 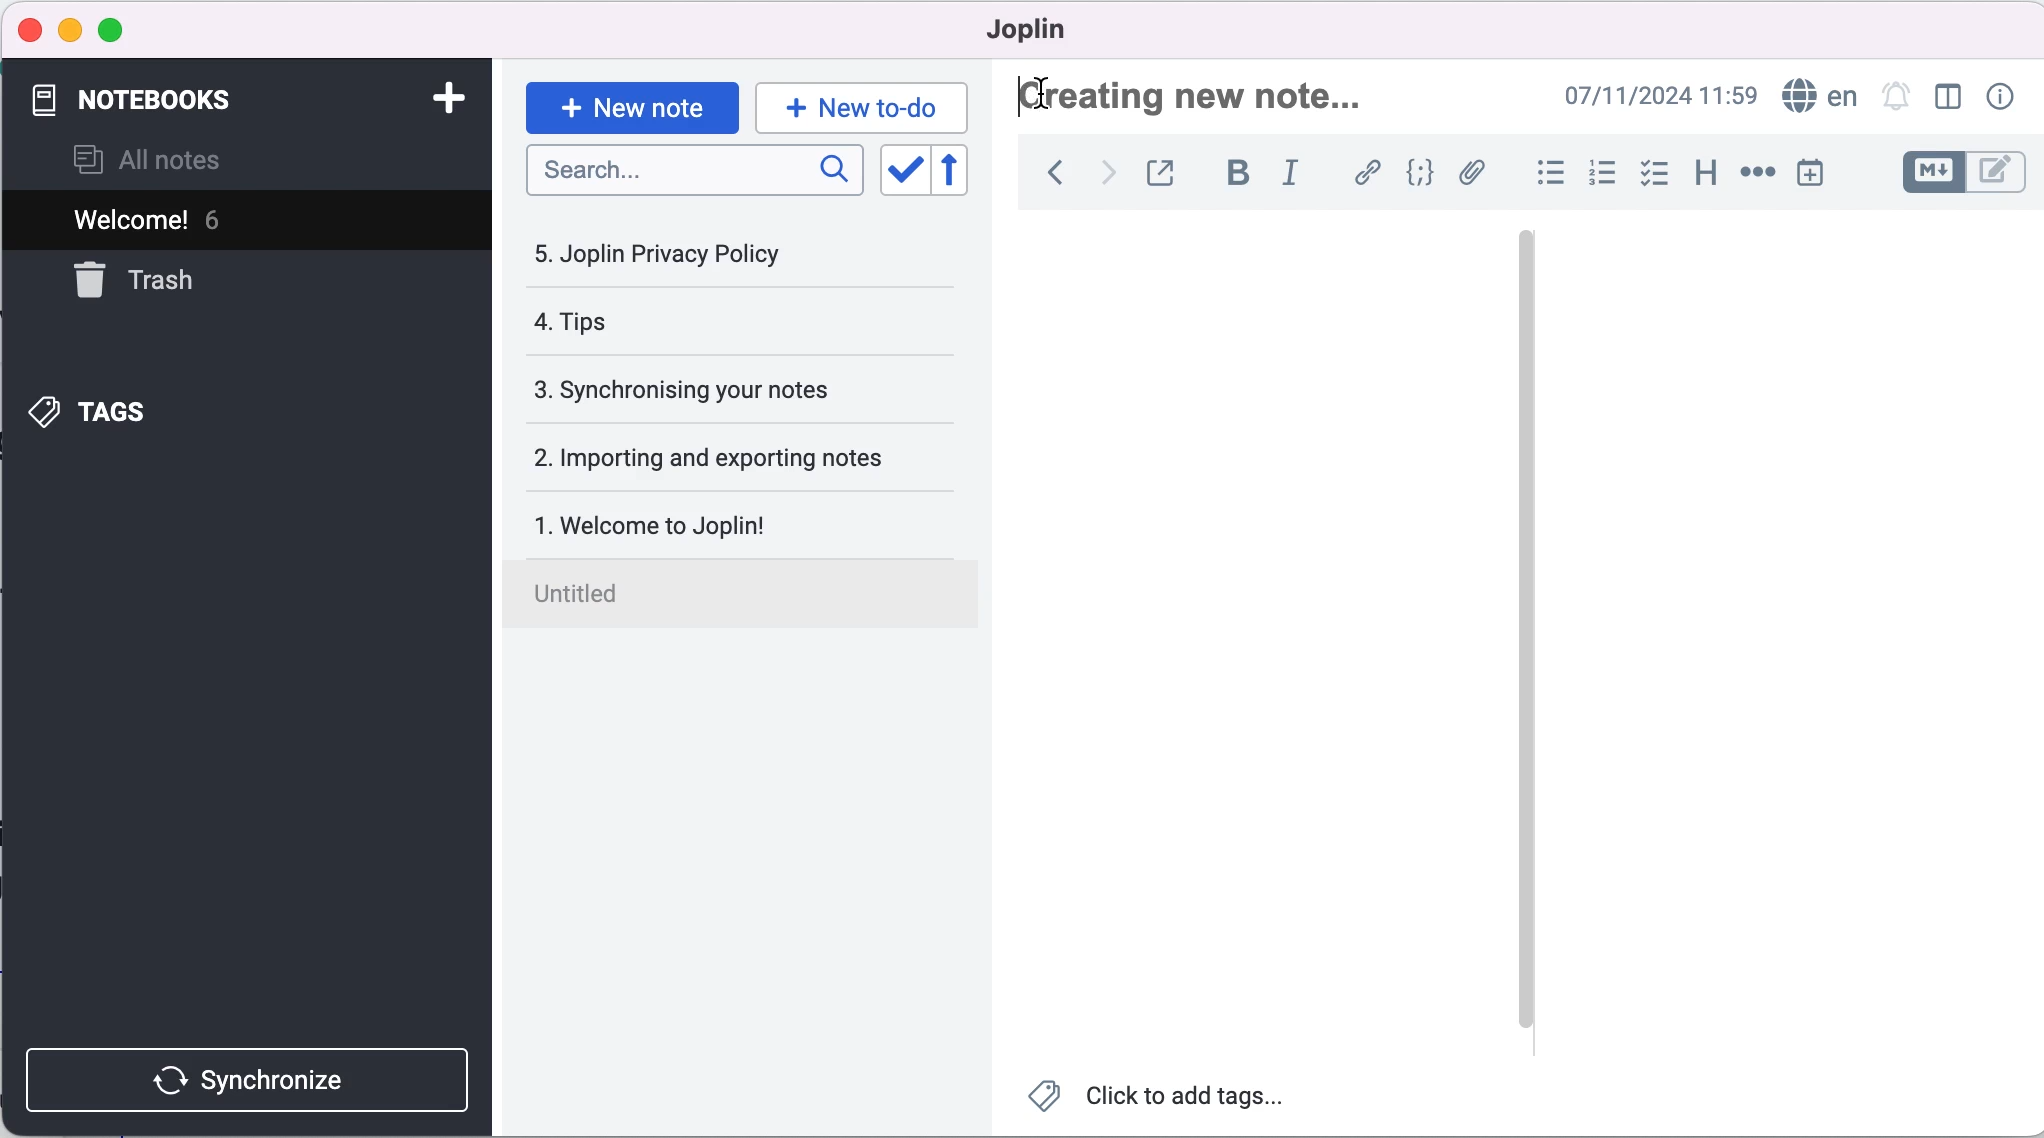 I want to click on add file, so click(x=1474, y=174).